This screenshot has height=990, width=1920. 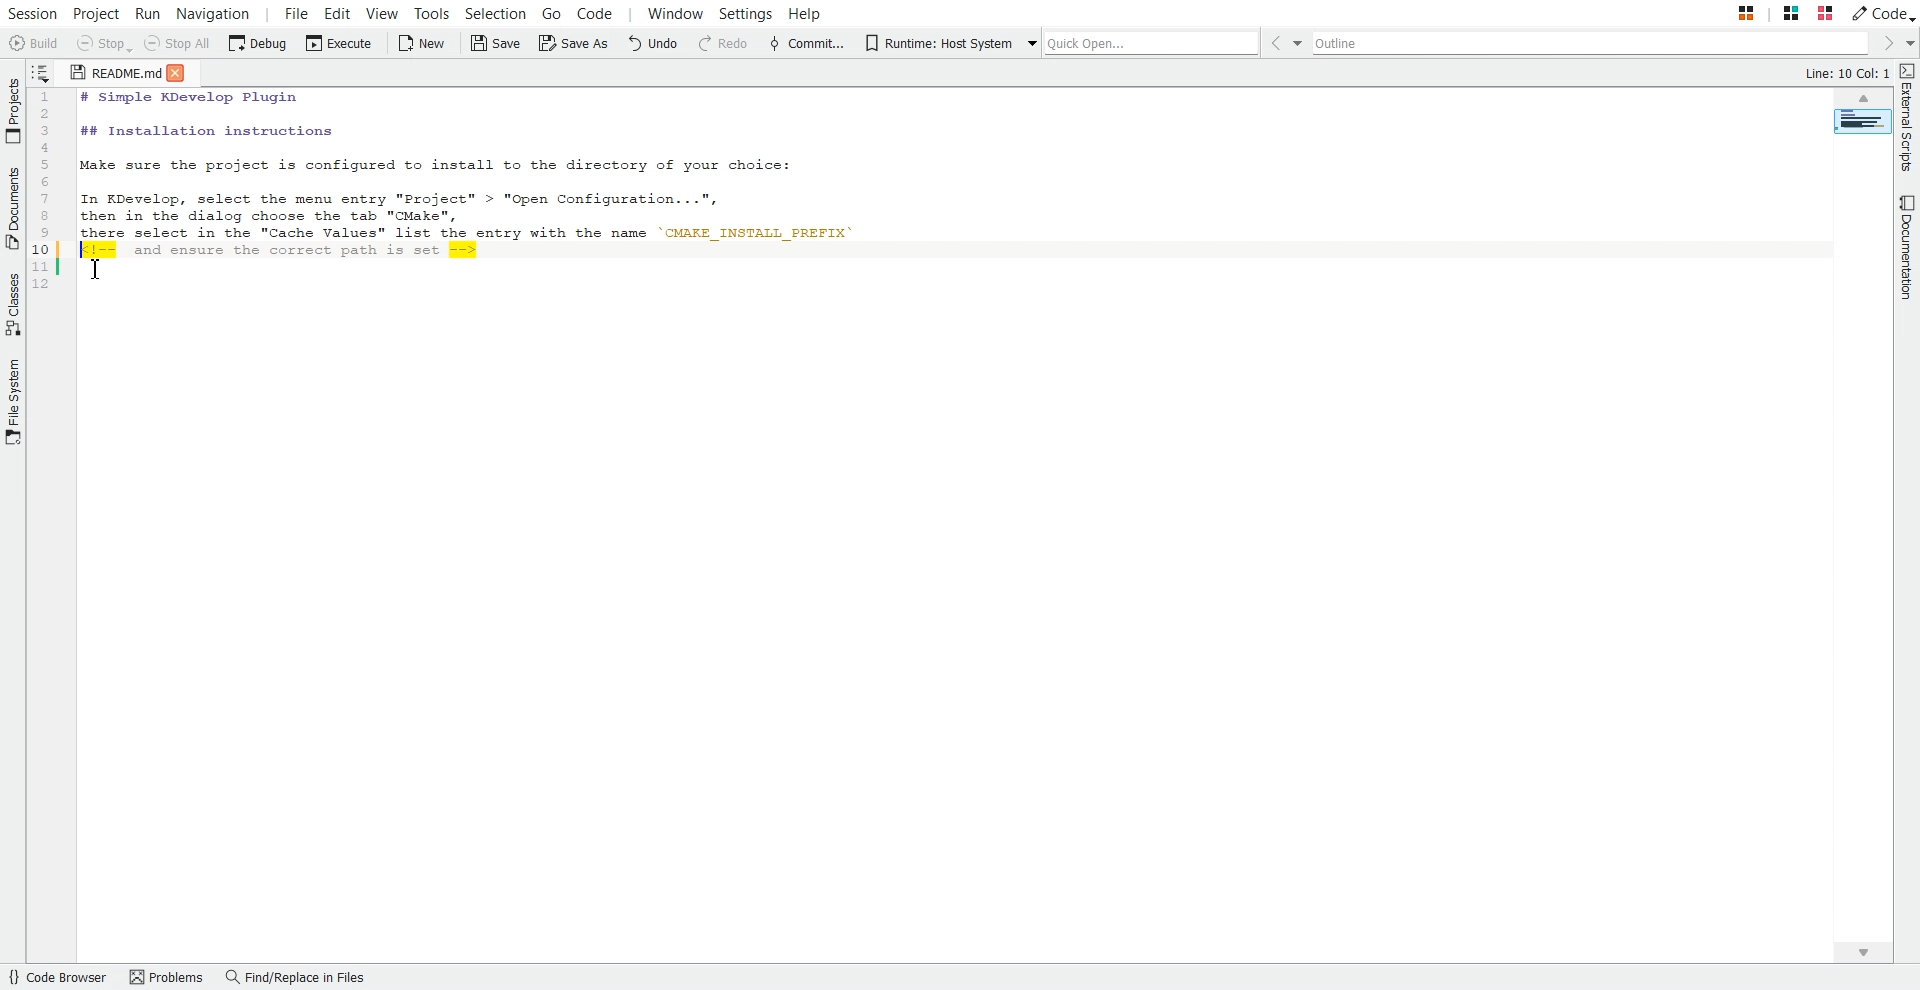 I want to click on README.md (file), so click(x=109, y=72).